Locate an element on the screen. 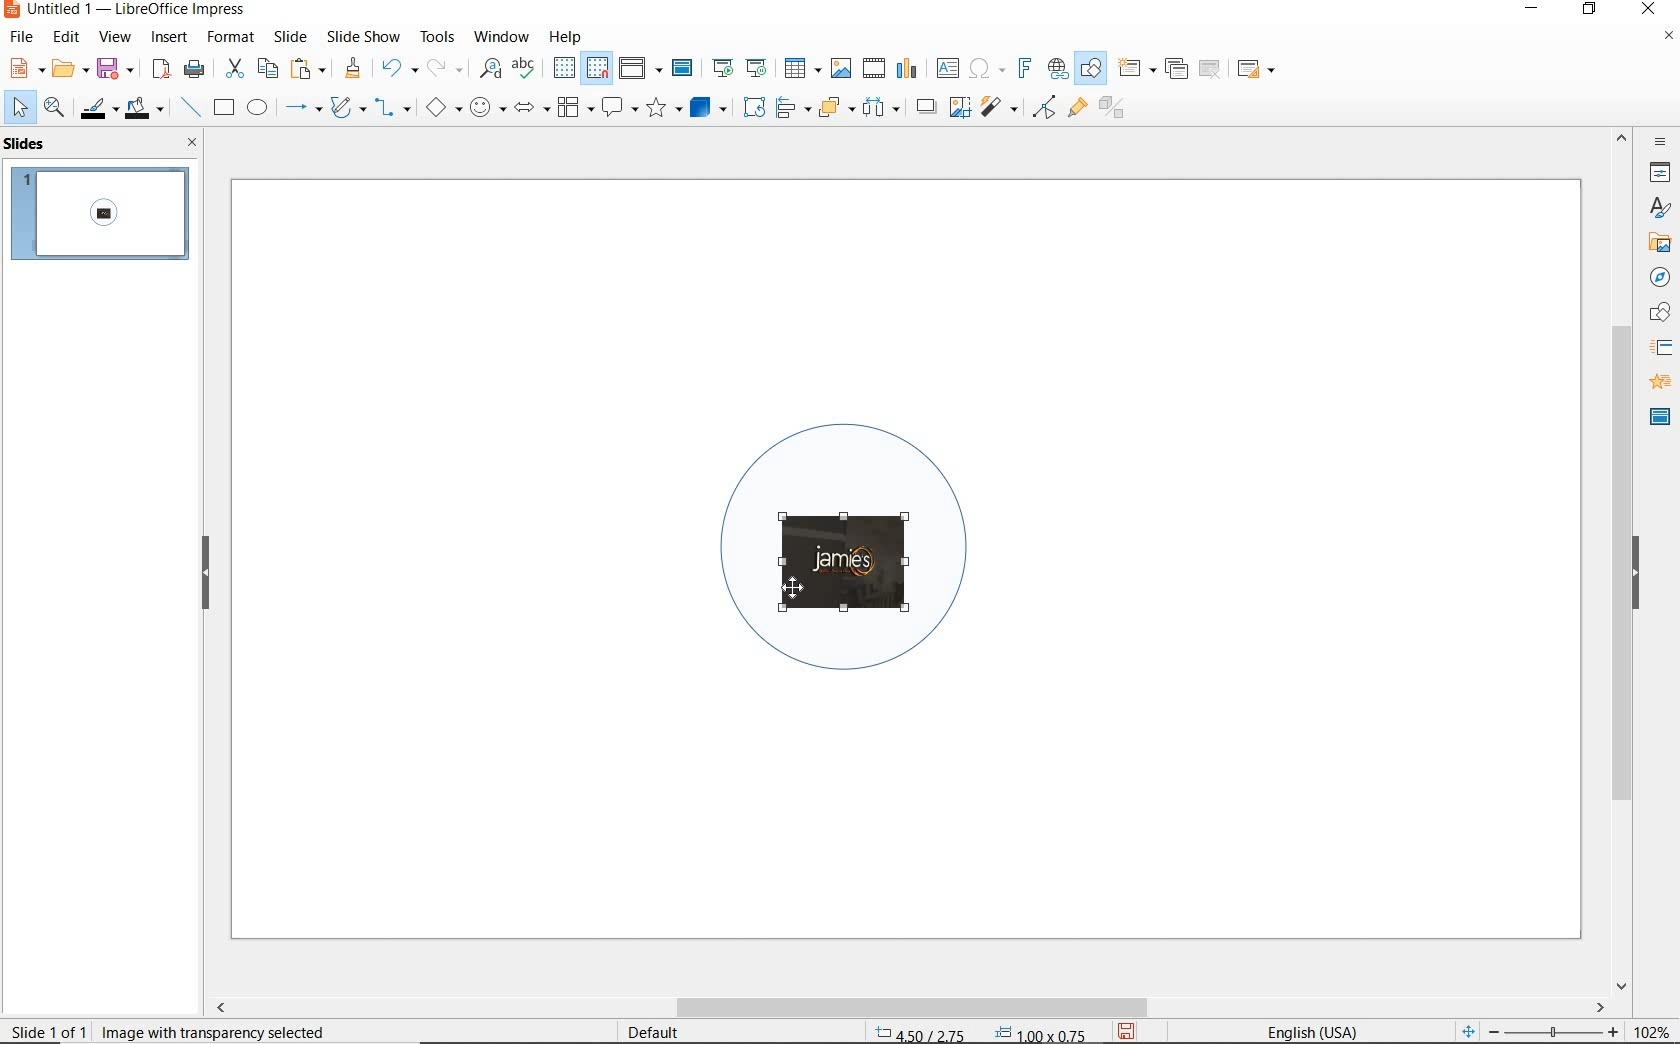 This screenshot has width=1680, height=1044. basic shapes is located at coordinates (443, 110).